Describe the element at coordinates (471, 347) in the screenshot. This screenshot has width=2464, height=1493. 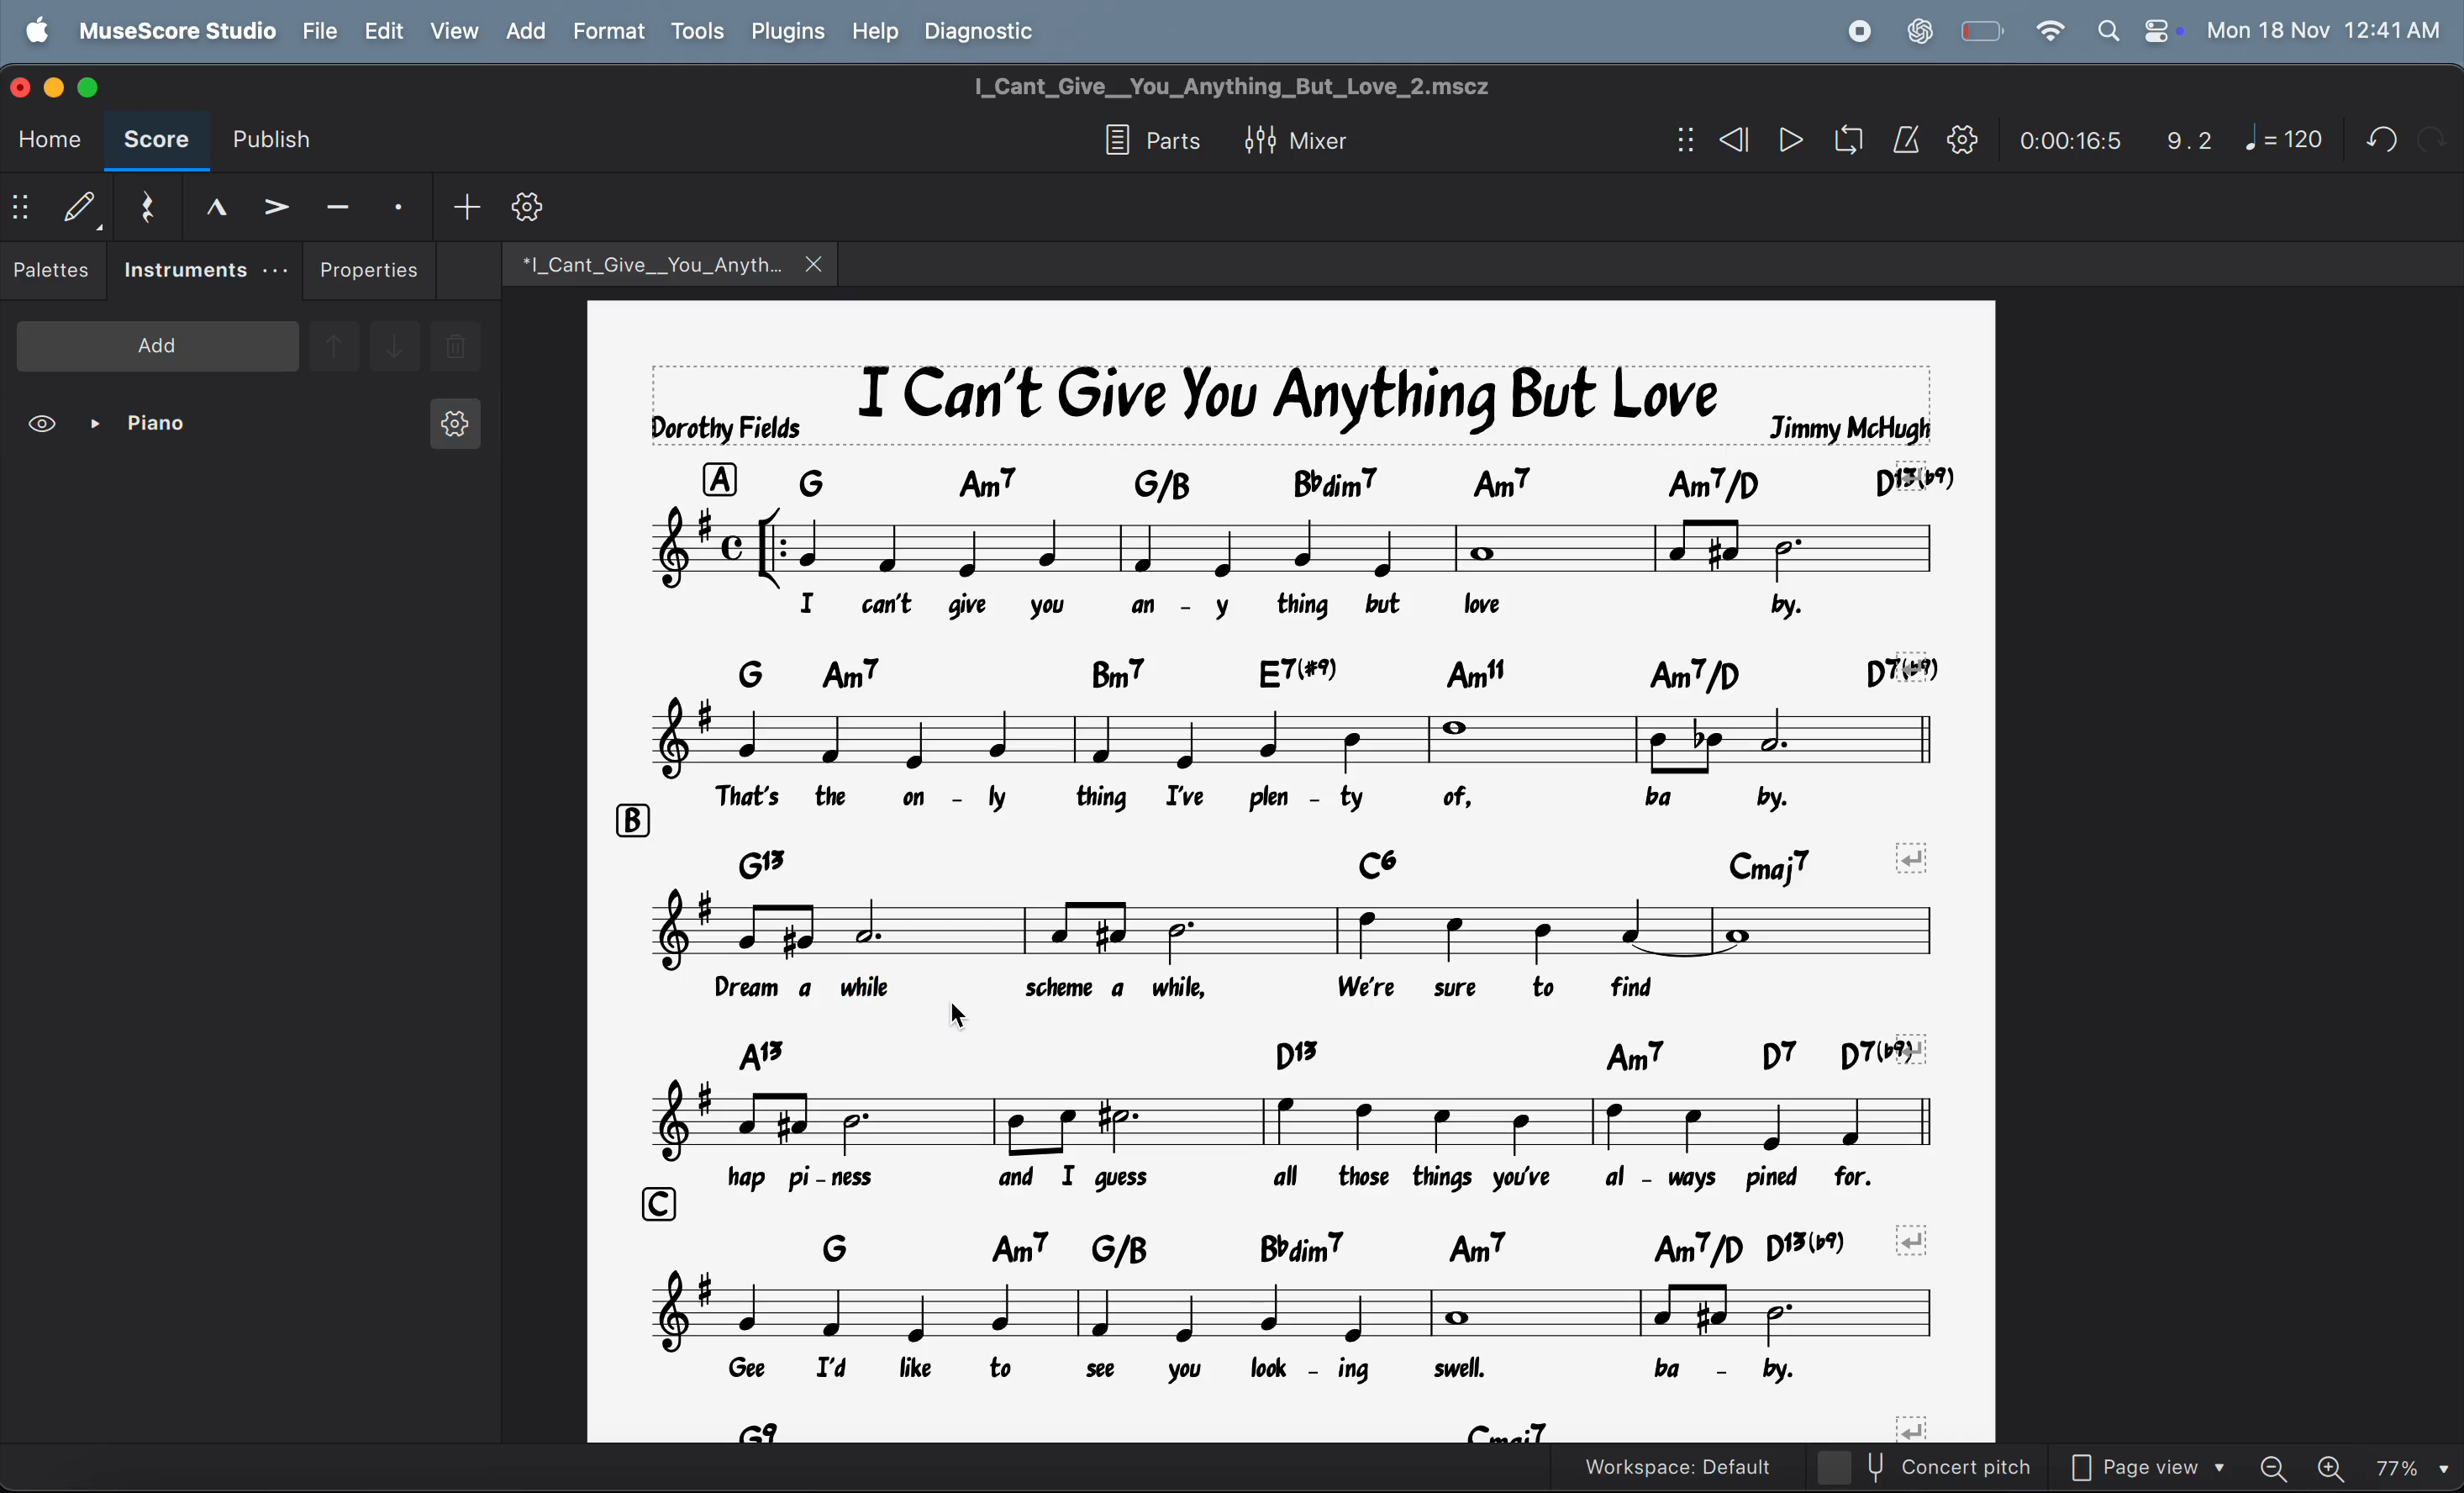
I see `delete` at that location.